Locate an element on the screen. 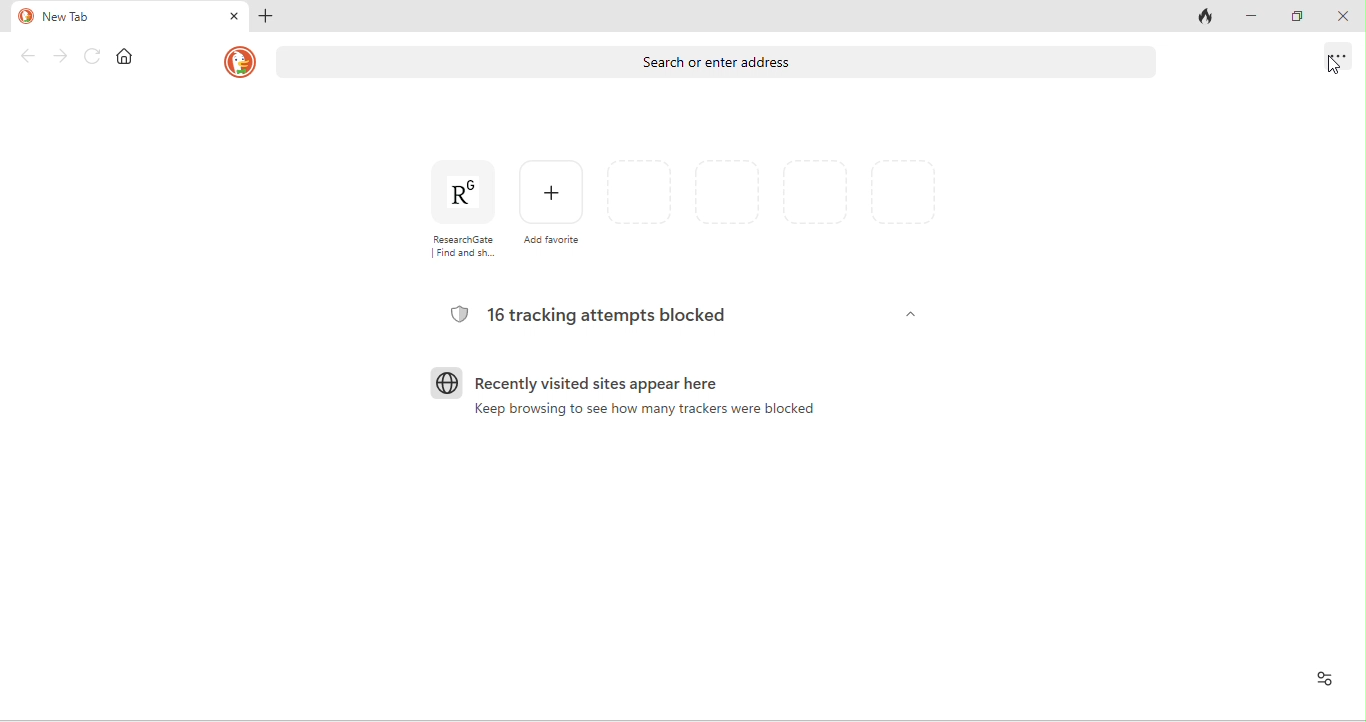 This screenshot has width=1366, height=722. maximize is located at coordinates (1303, 19).